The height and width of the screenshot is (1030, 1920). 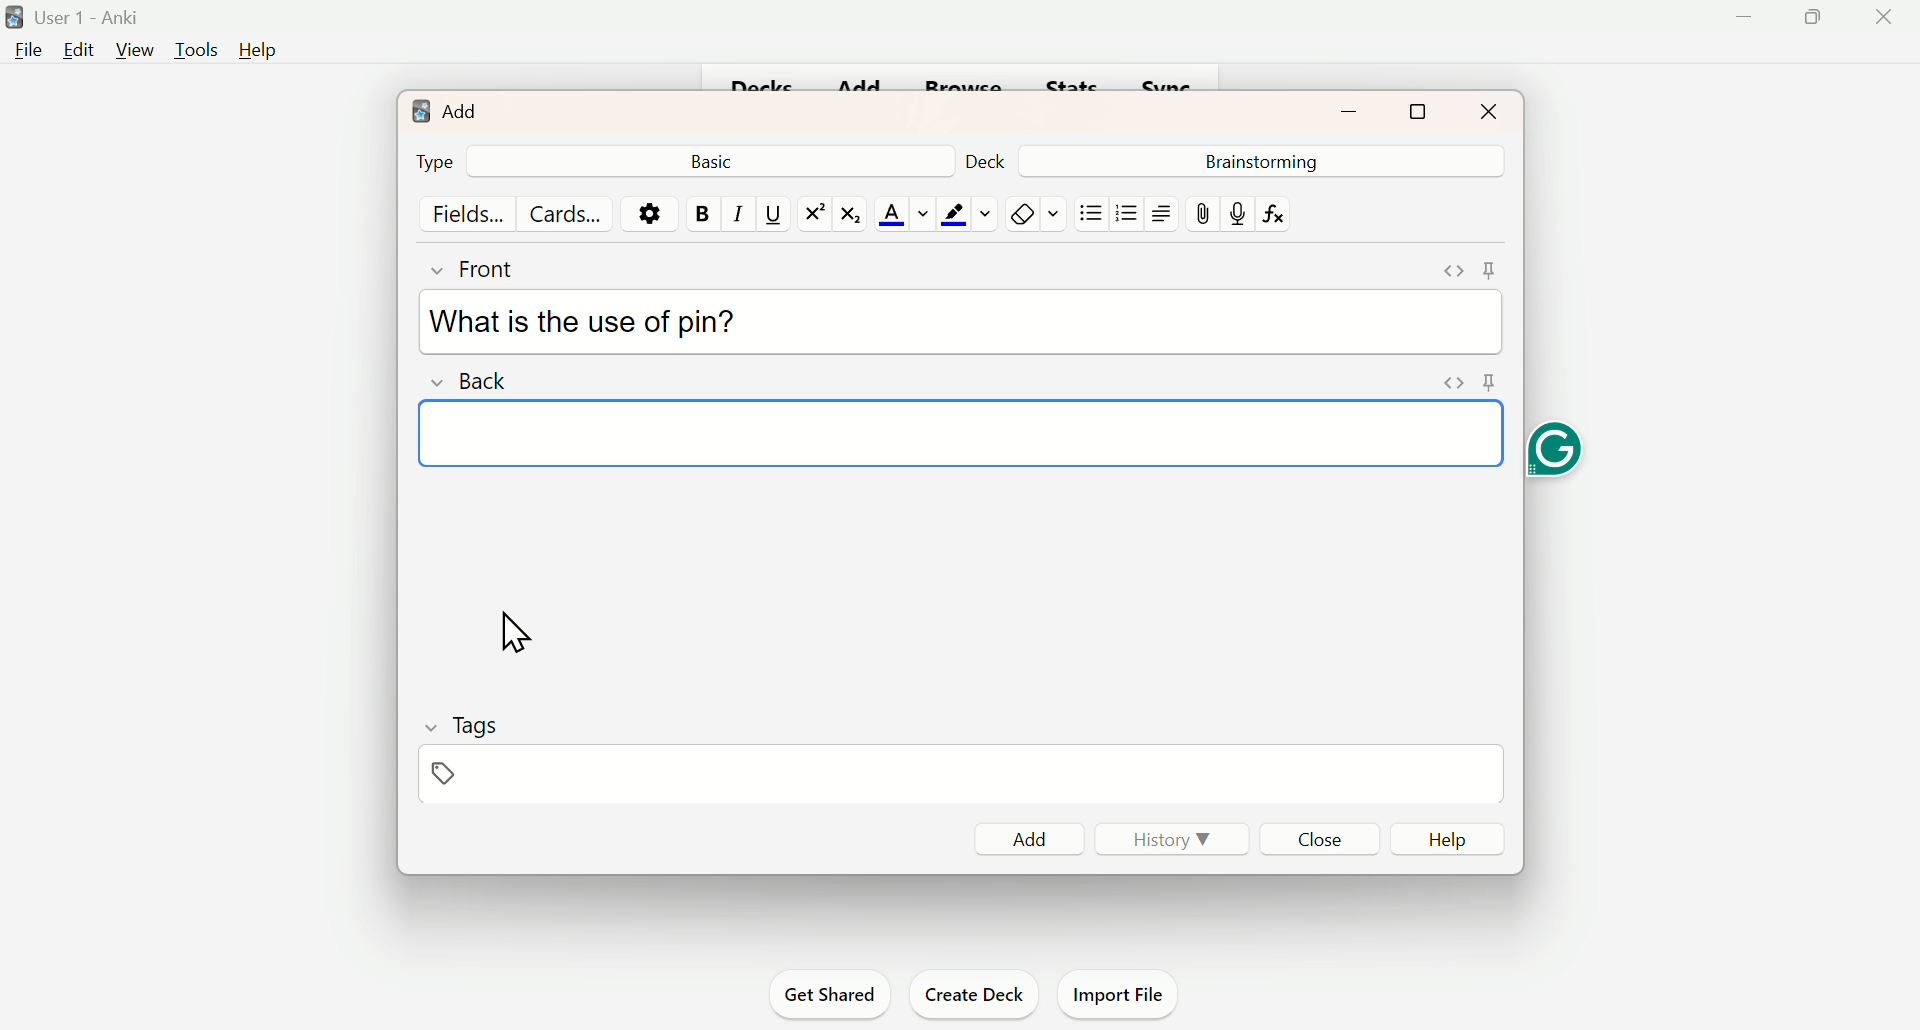 What do you see at coordinates (30, 49) in the screenshot?
I see `` at bounding box center [30, 49].